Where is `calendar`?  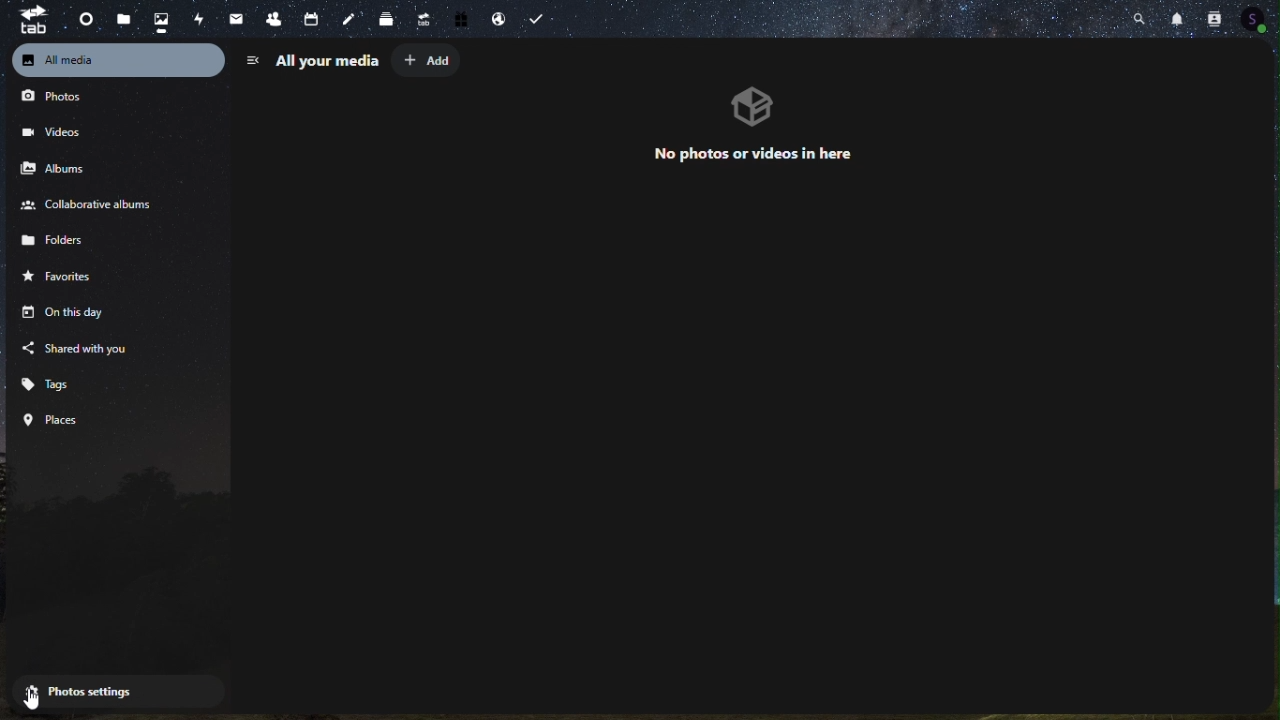 calendar is located at coordinates (313, 20).